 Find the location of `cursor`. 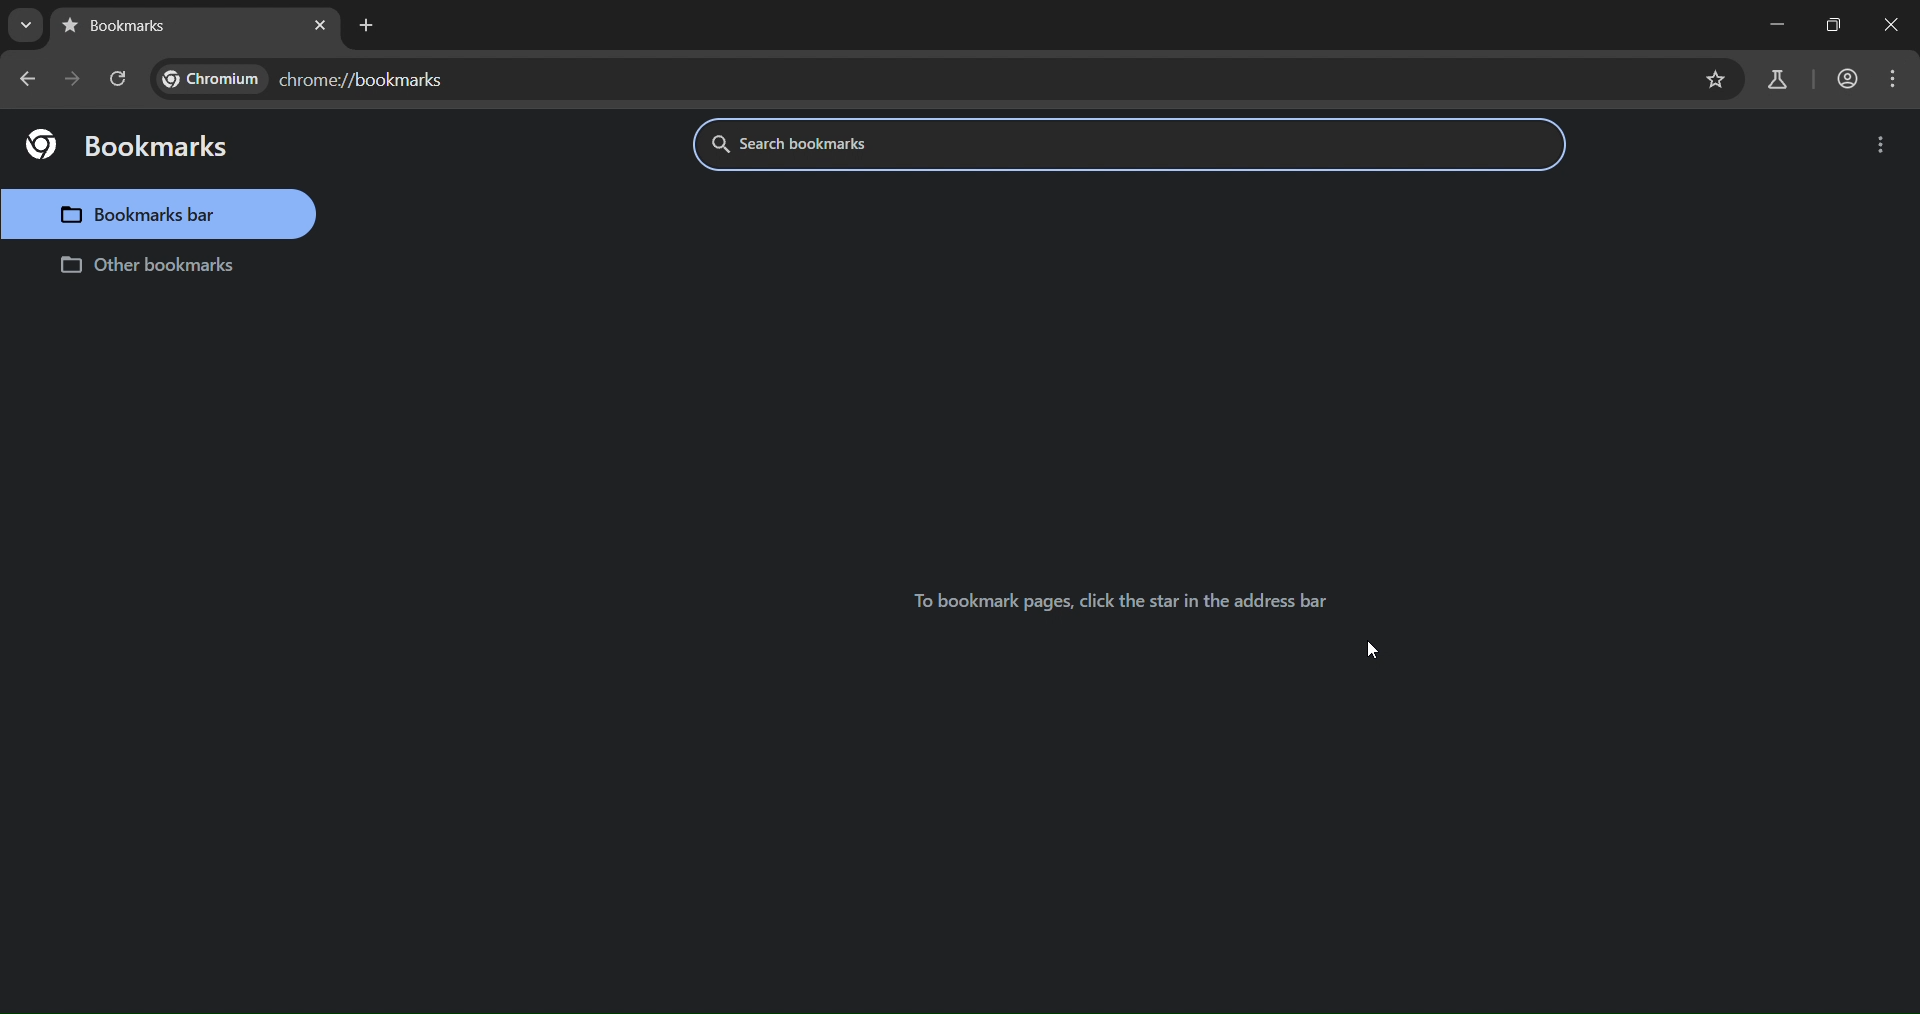

cursor is located at coordinates (1379, 651).